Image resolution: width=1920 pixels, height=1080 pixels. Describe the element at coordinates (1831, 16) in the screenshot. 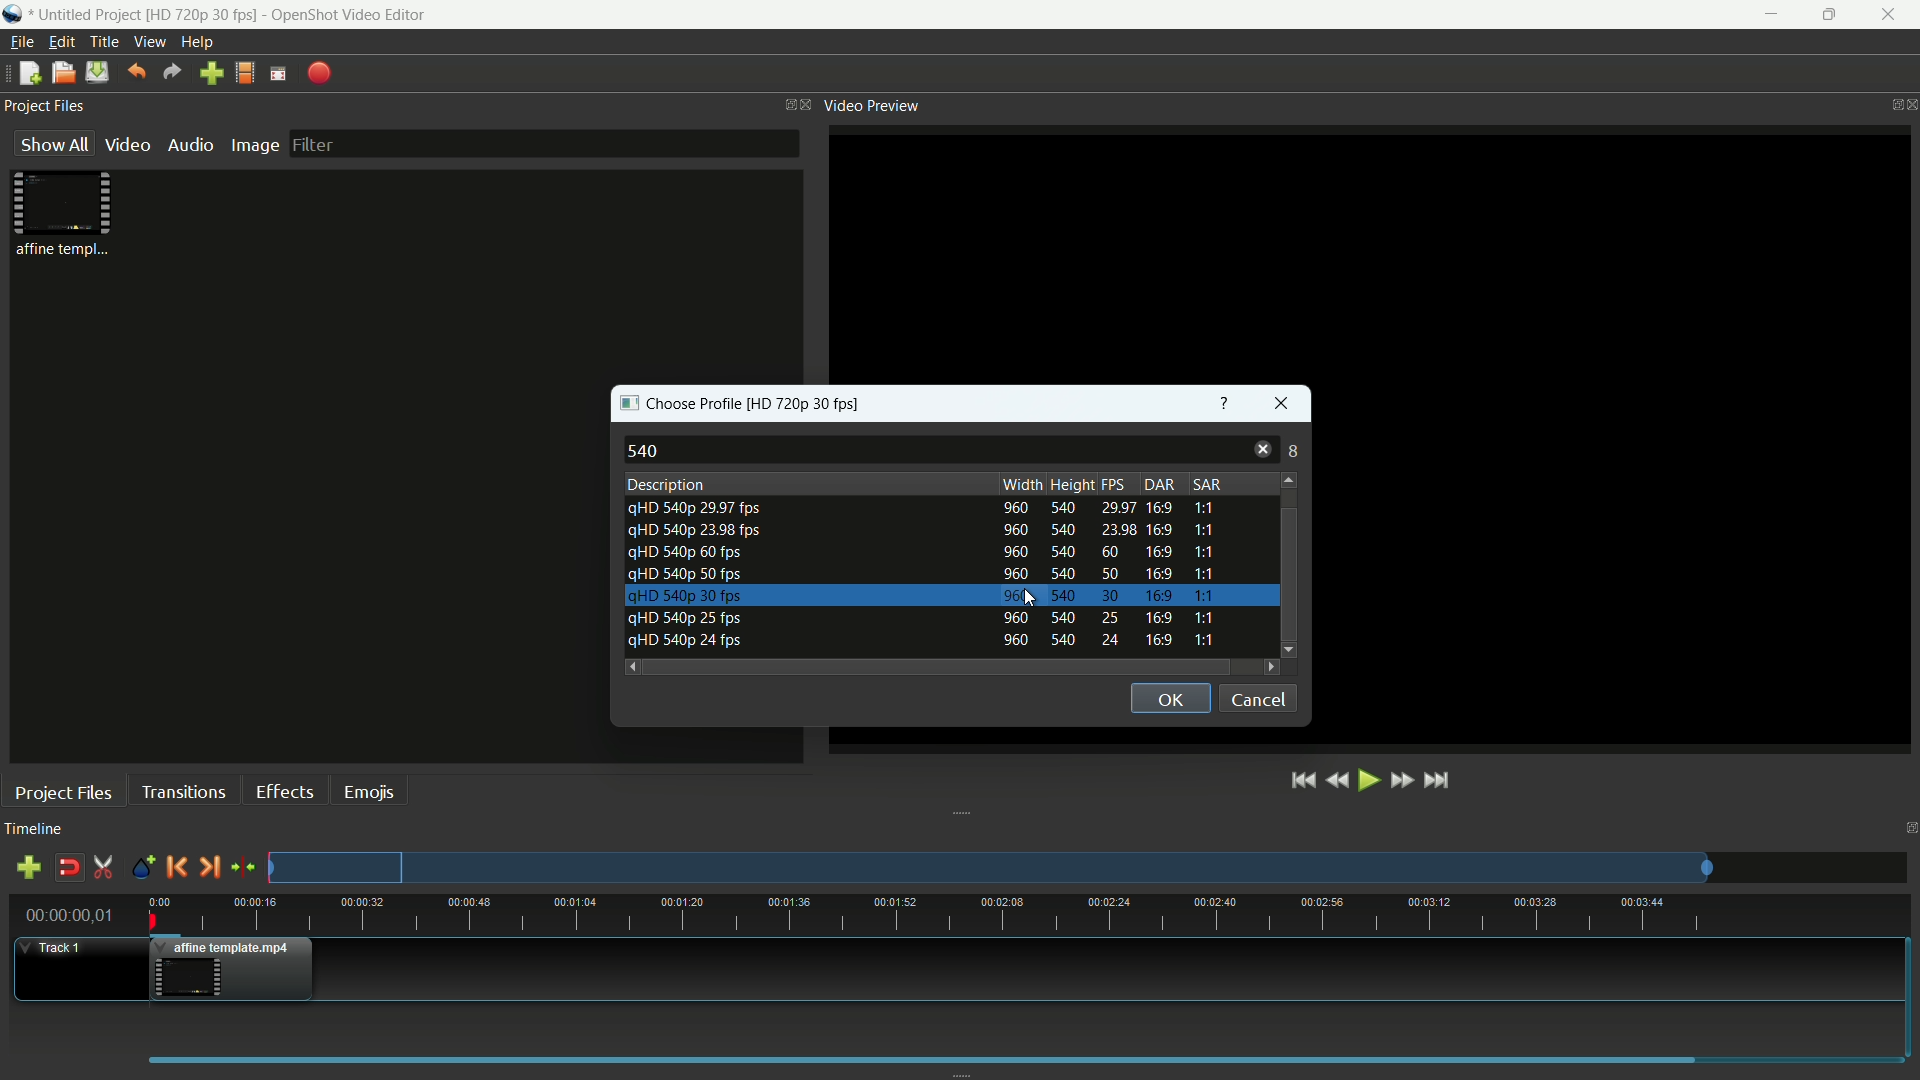

I see `maximize` at that location.